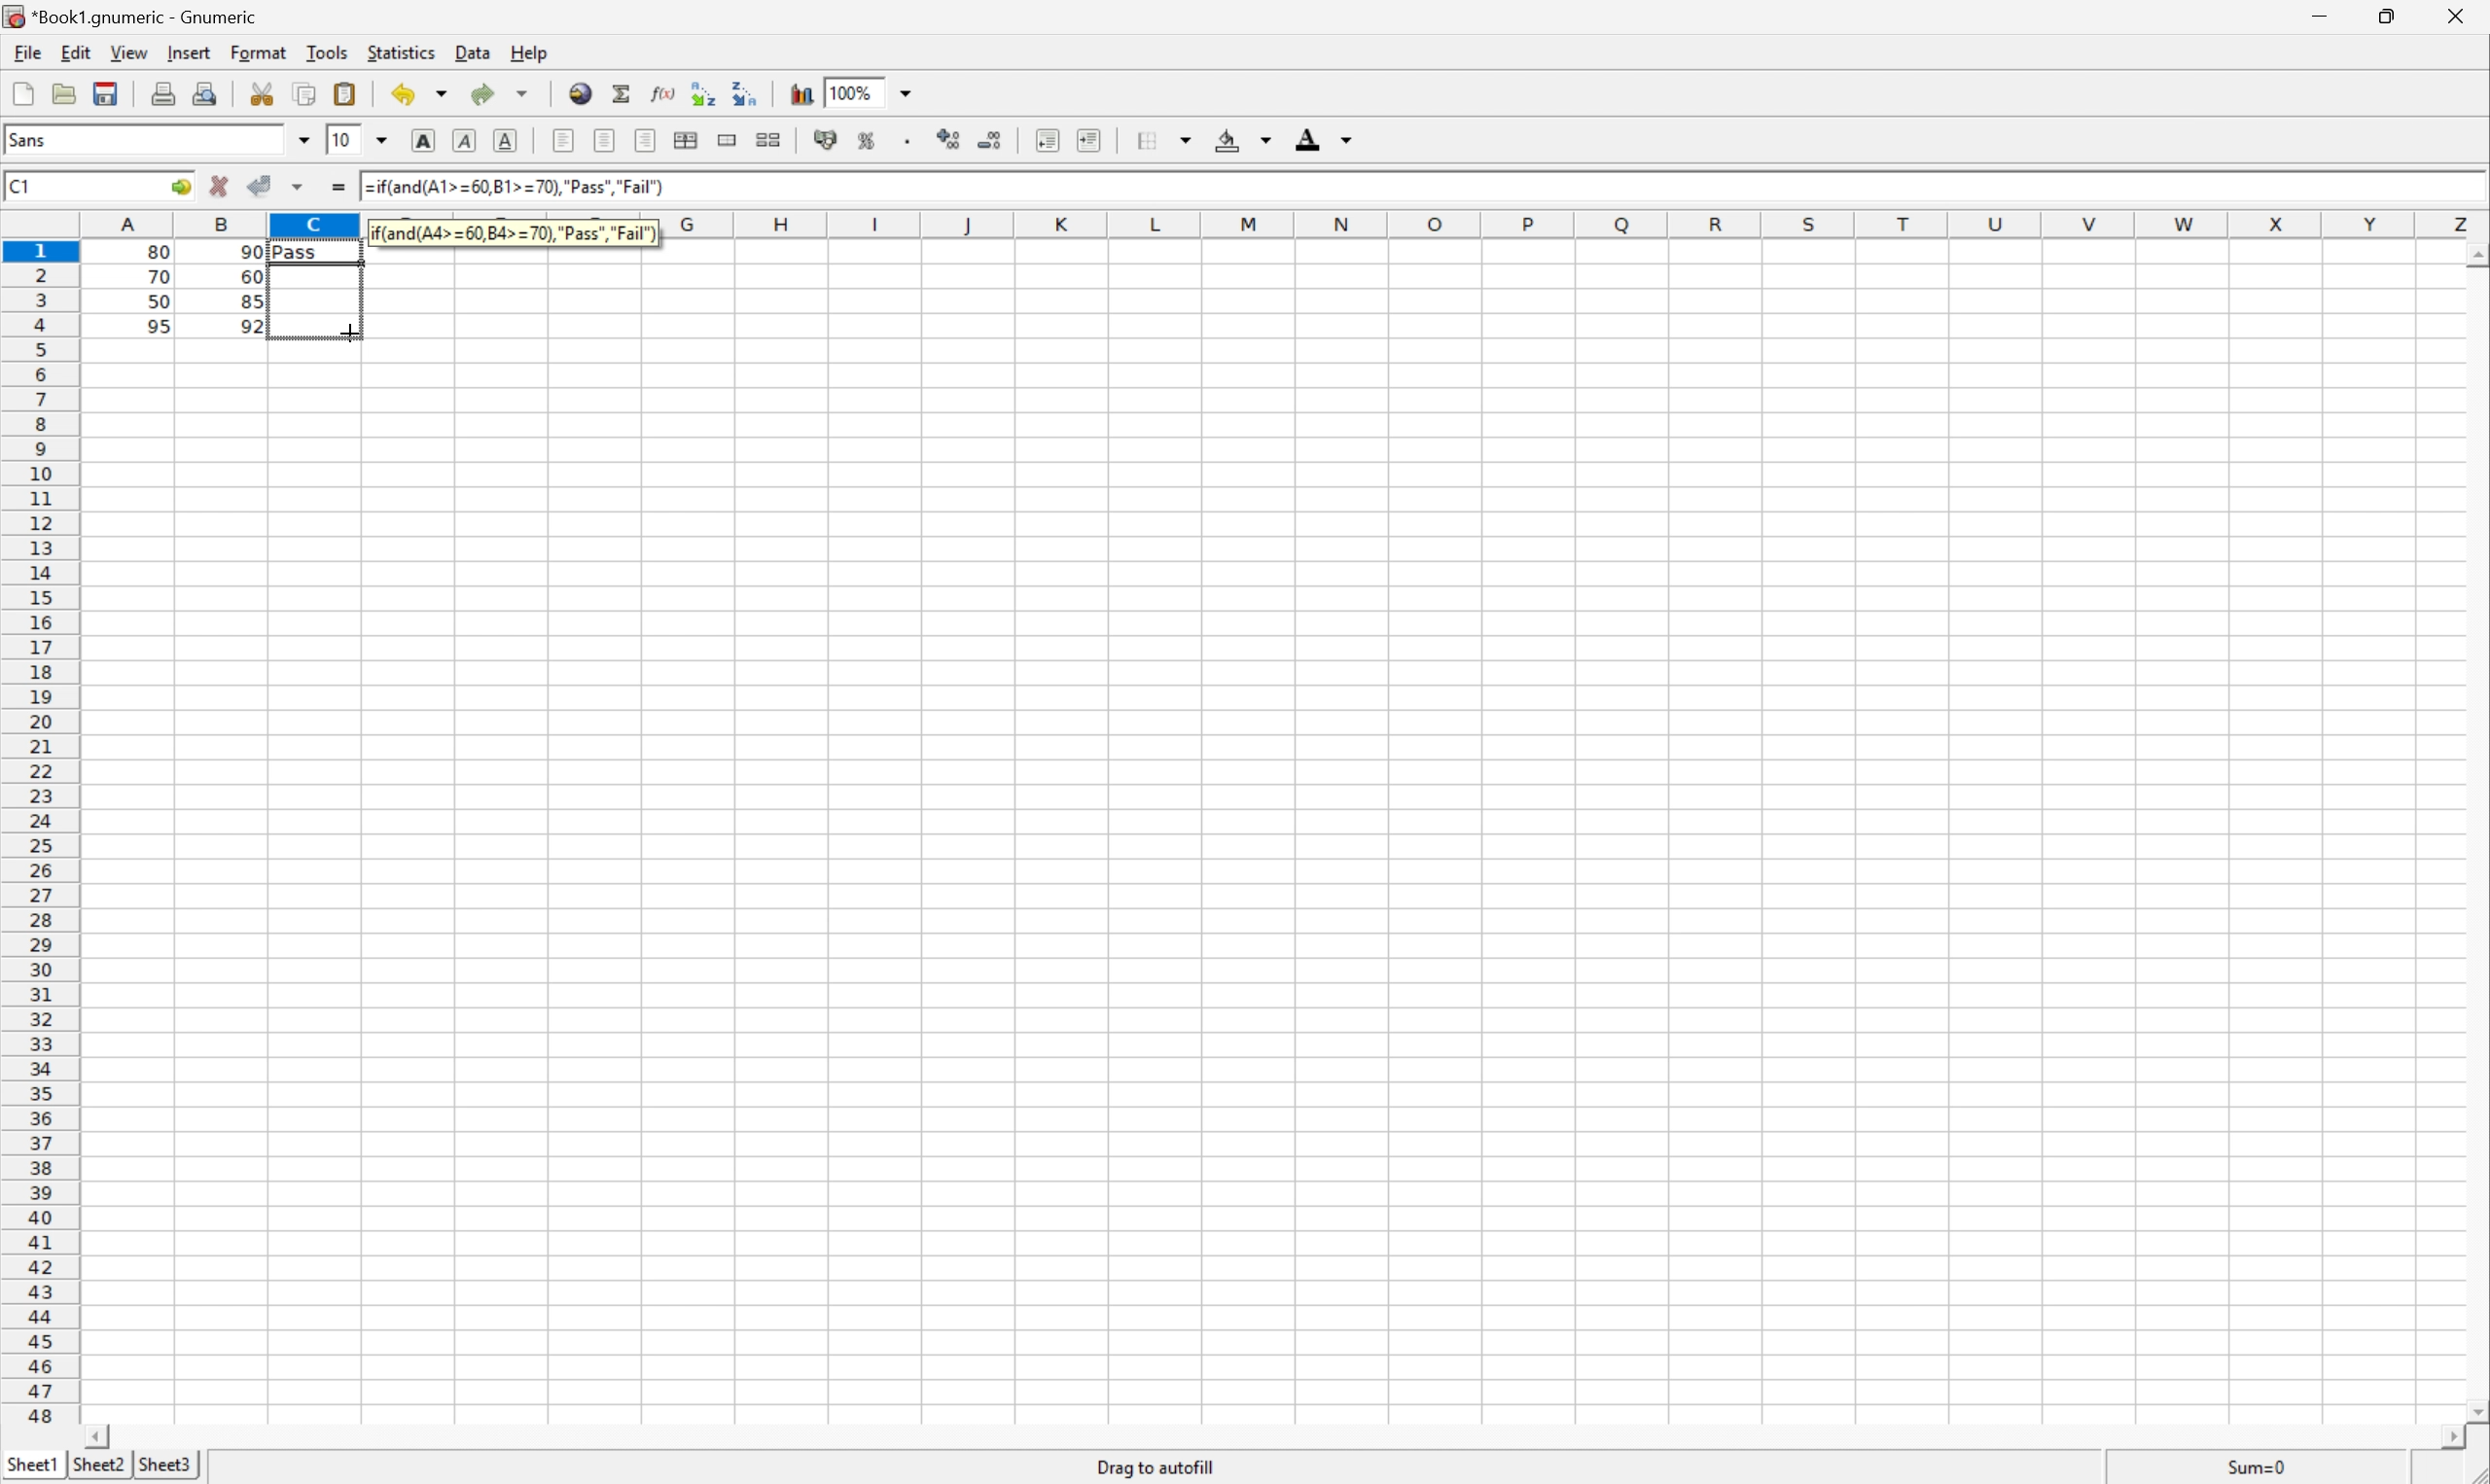 Image resolution: width=2490 pixels, height=1484 pixels. Describe the element at coordinates (301, 187) in the screenshot. I see `Accept changes in multiple changes` at that location.